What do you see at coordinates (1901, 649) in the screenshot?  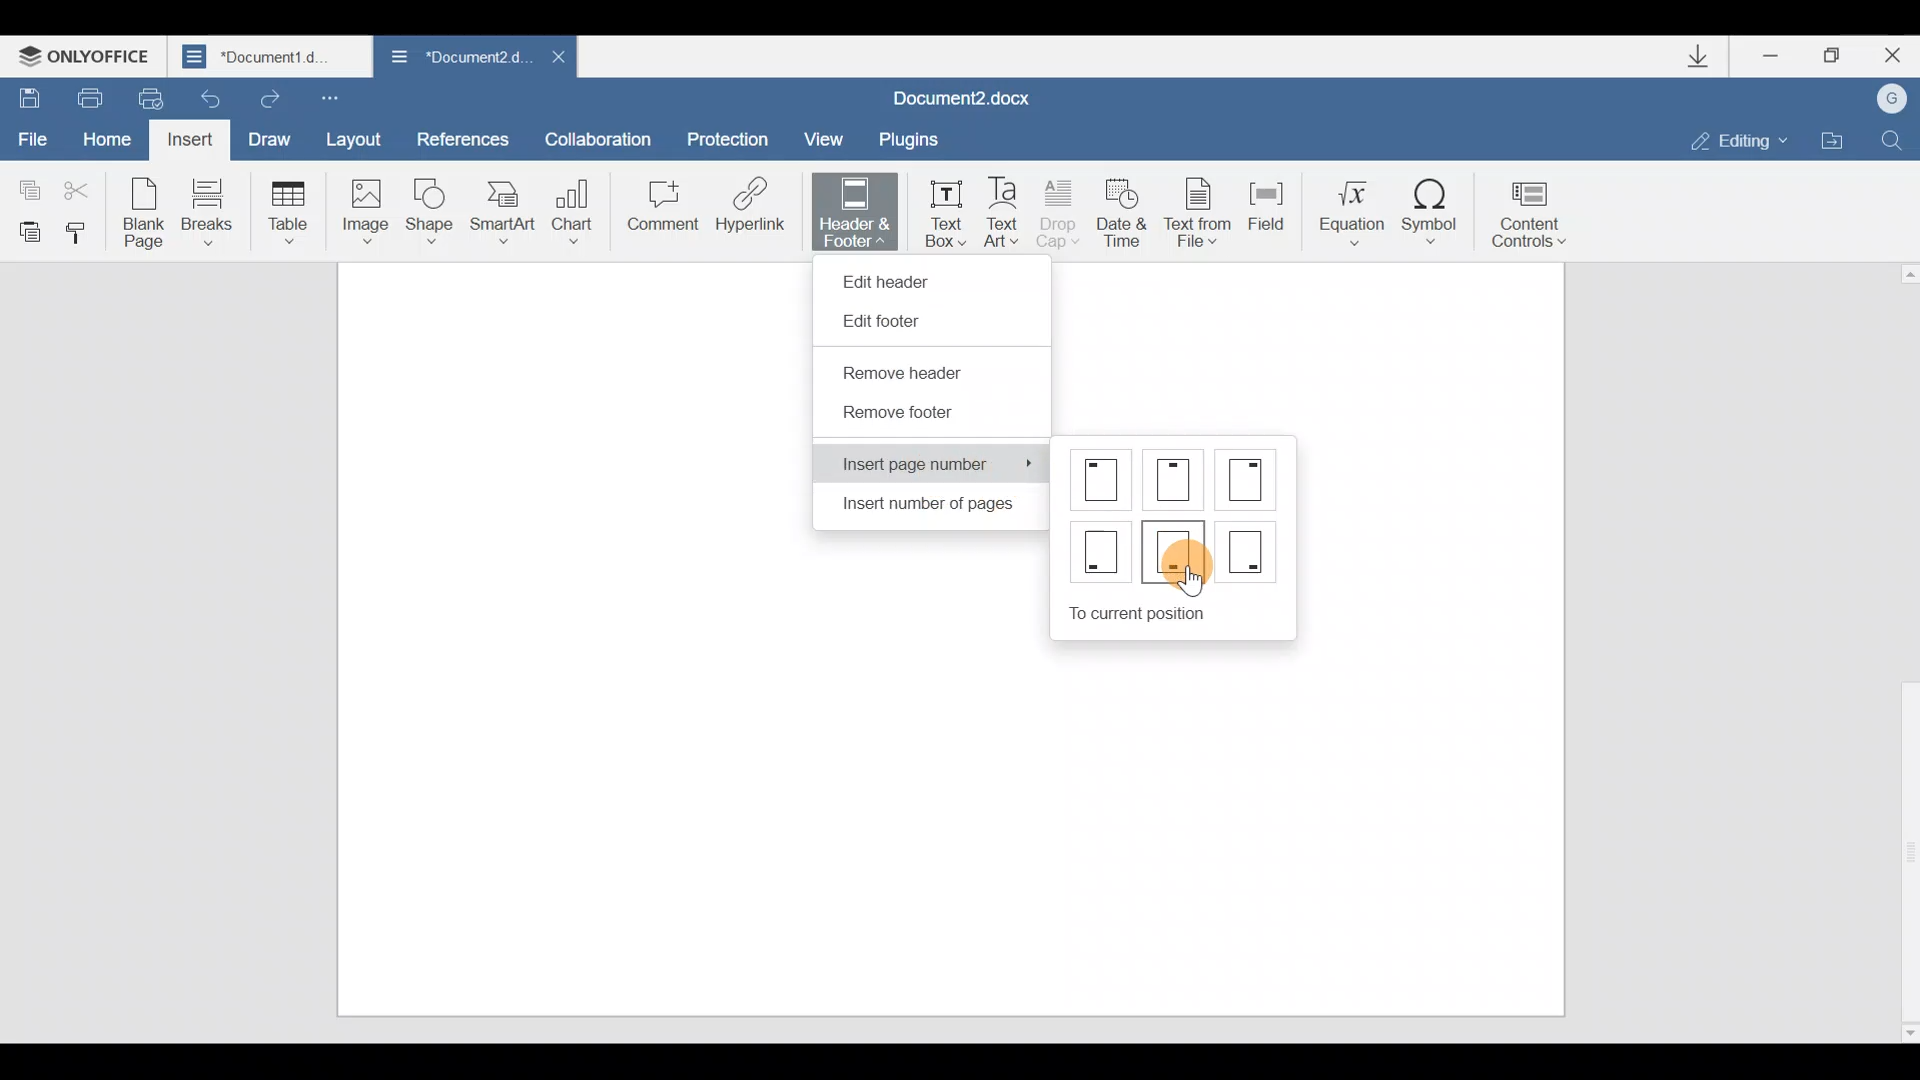 I see `Scroll bar` at bounding box center [1901, 649].